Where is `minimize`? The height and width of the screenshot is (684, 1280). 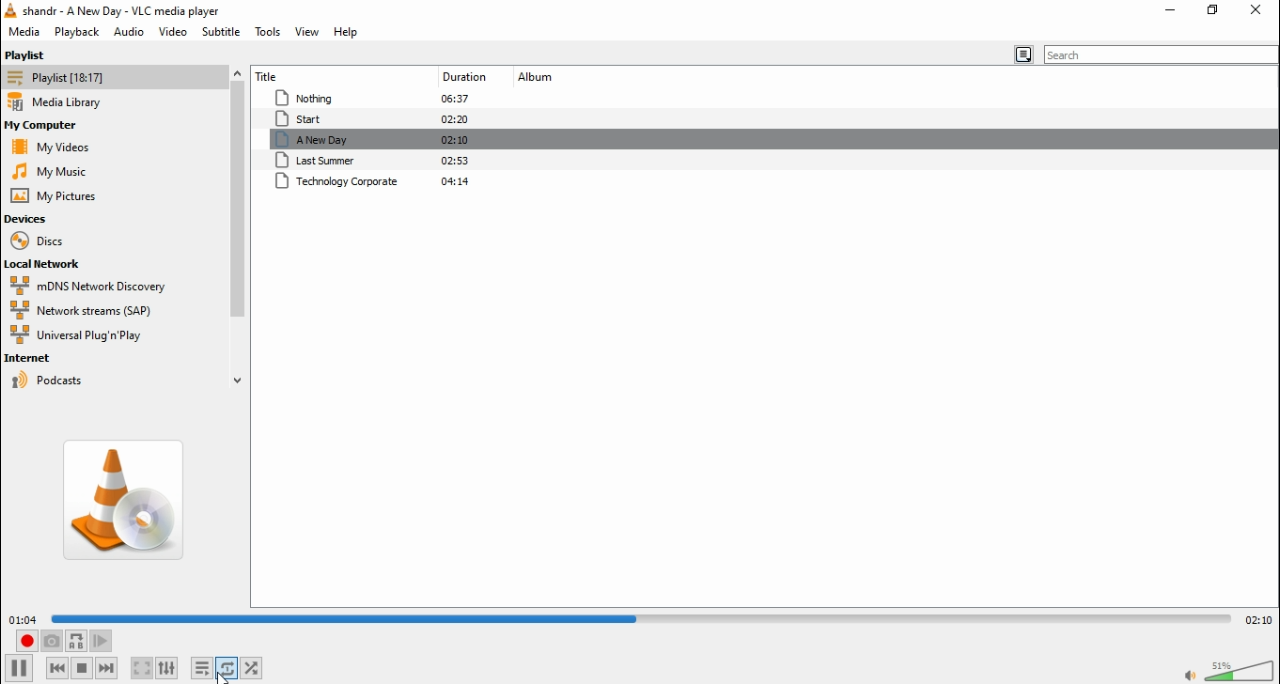
minimize is located at coordinates (1172, 9).